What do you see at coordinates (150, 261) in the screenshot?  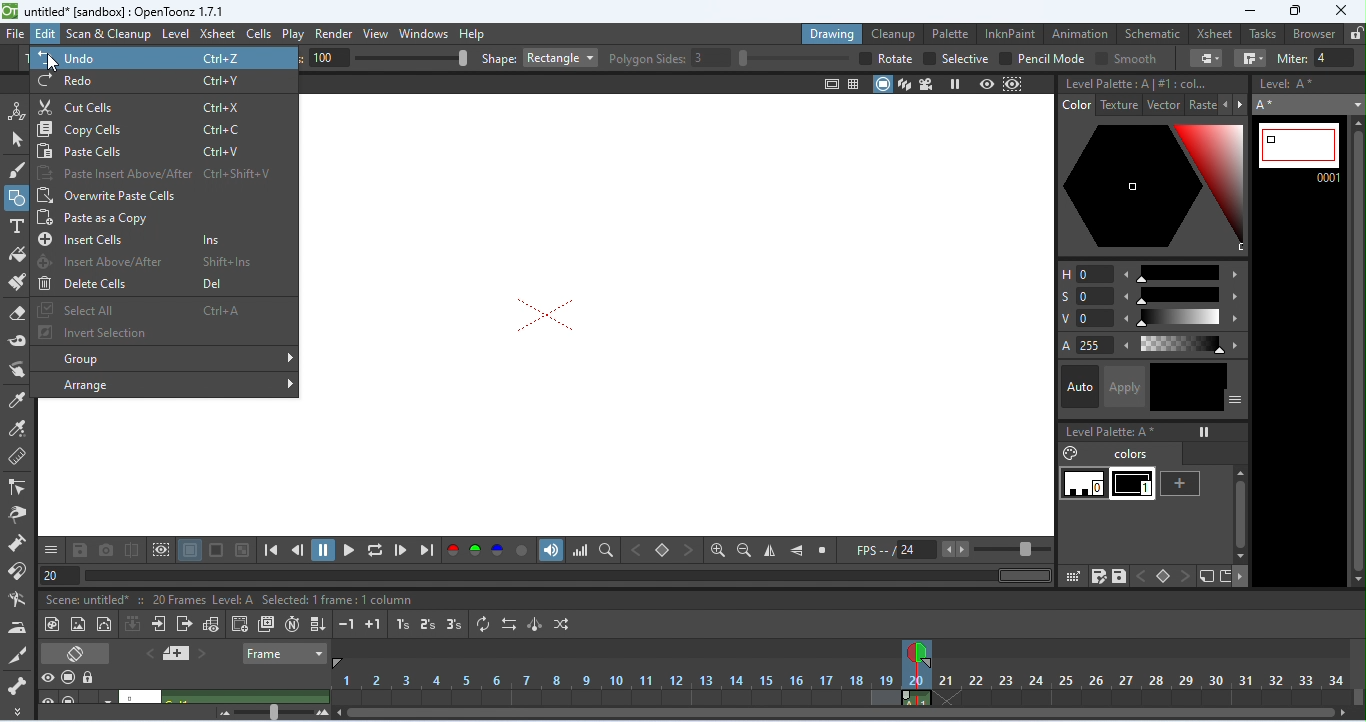 I see `insert above or after` at bounding box center [150, 261].